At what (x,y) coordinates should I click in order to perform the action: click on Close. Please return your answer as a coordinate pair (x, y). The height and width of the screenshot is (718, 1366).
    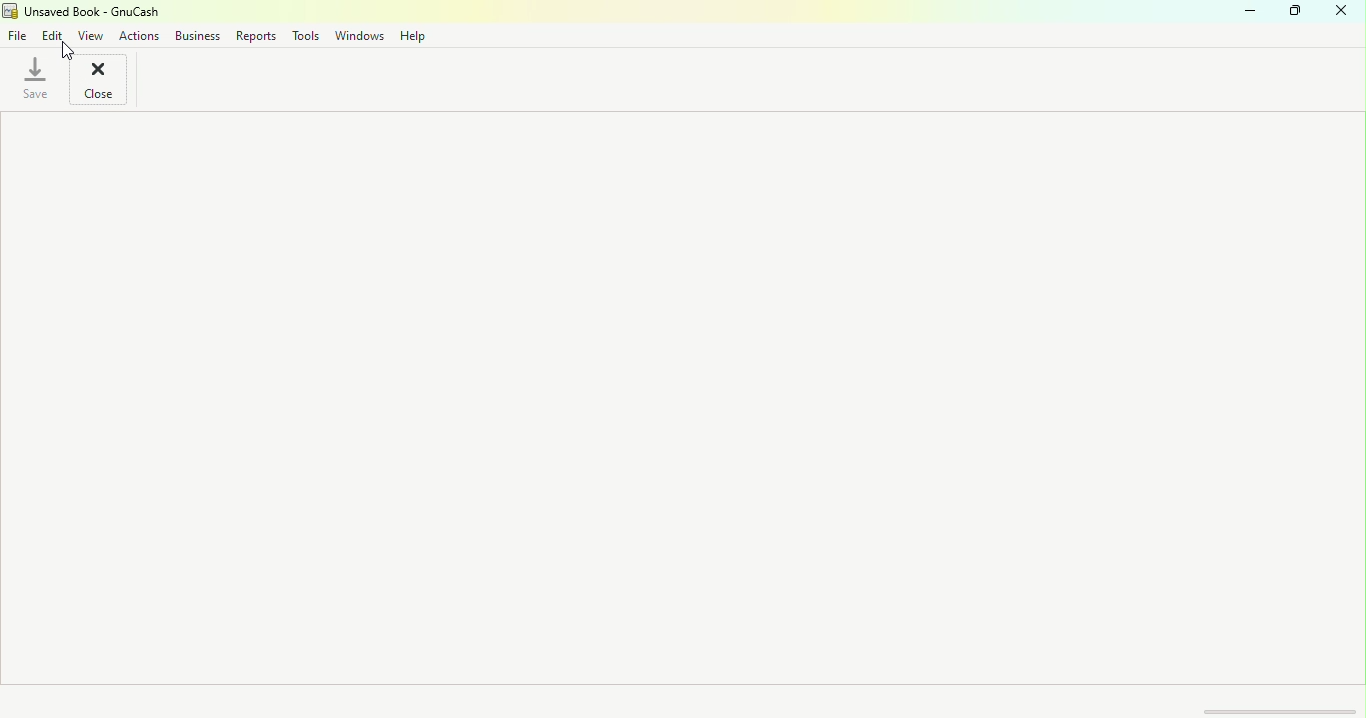
    Looking at the image, I should click on (1345, 14).